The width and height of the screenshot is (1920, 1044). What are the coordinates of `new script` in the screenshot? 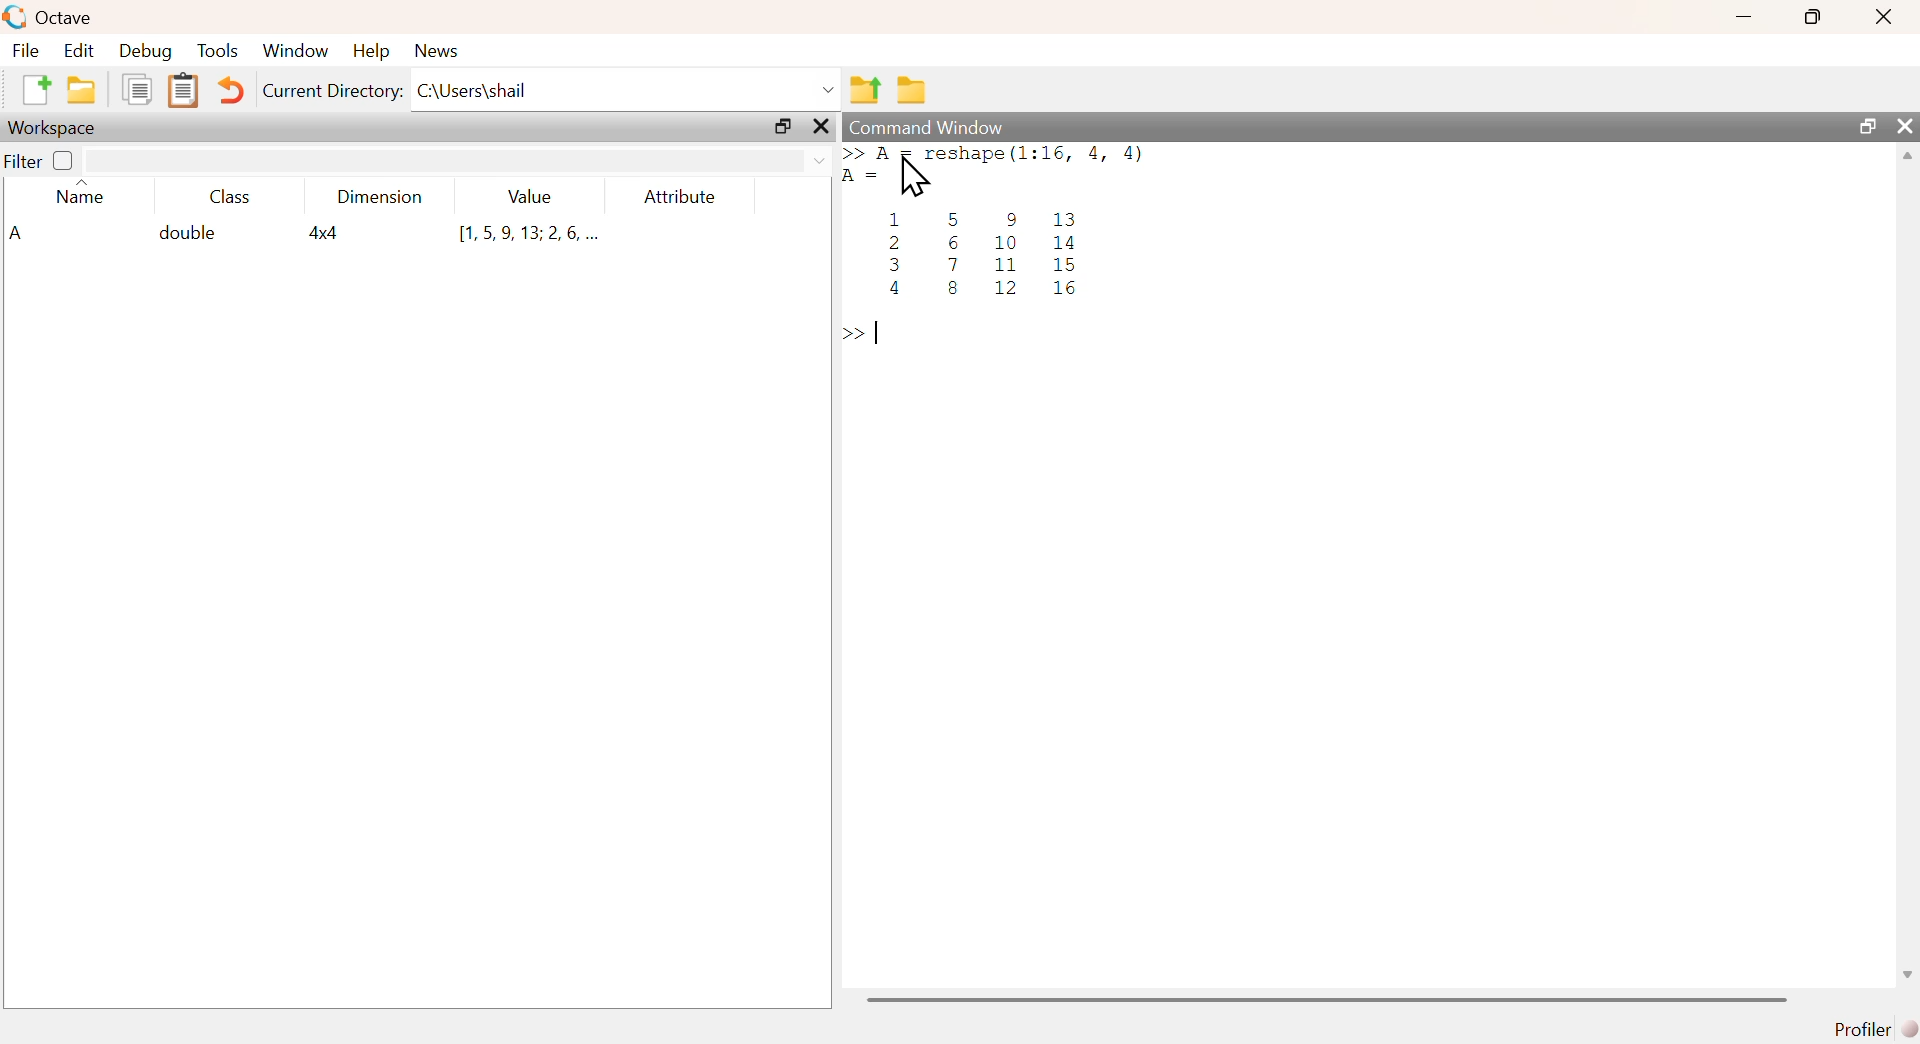 It's located at (33, 88).